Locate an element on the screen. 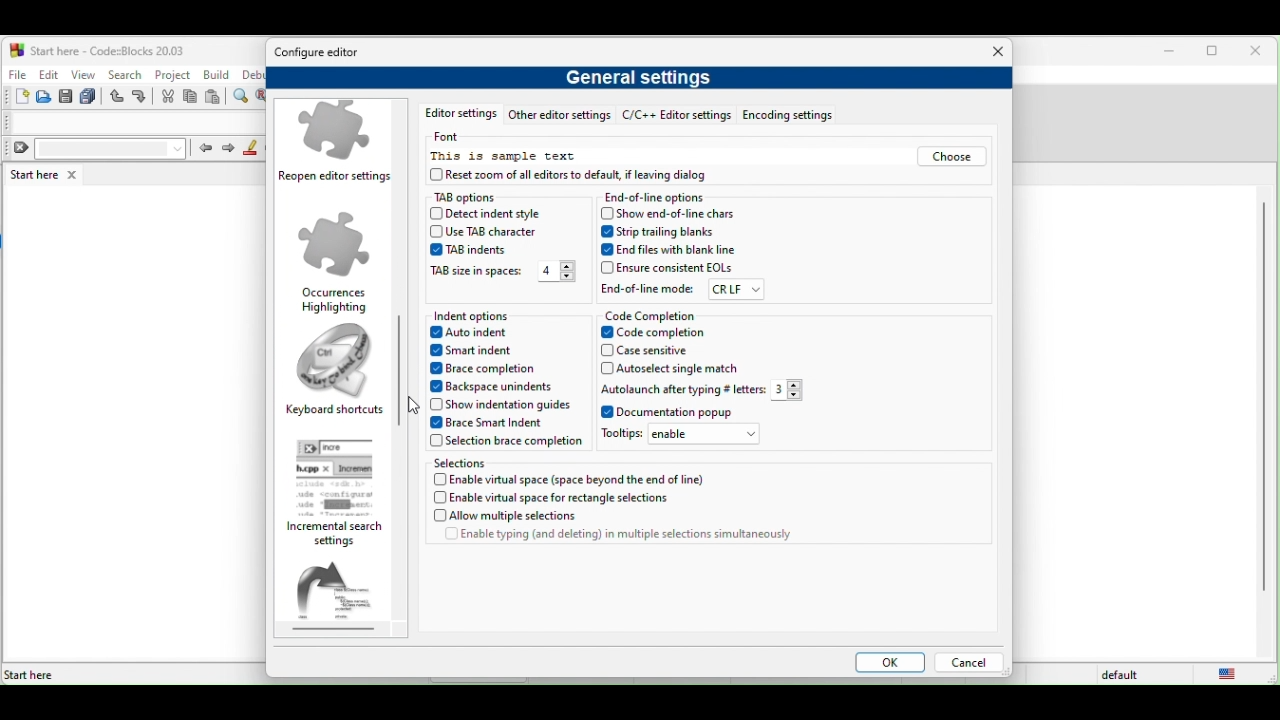 Image resolution: width=1280 pixels, height=720 pixels. reset zoom of all editors to default, if leaving dialog is located at coordinates (589, 177).